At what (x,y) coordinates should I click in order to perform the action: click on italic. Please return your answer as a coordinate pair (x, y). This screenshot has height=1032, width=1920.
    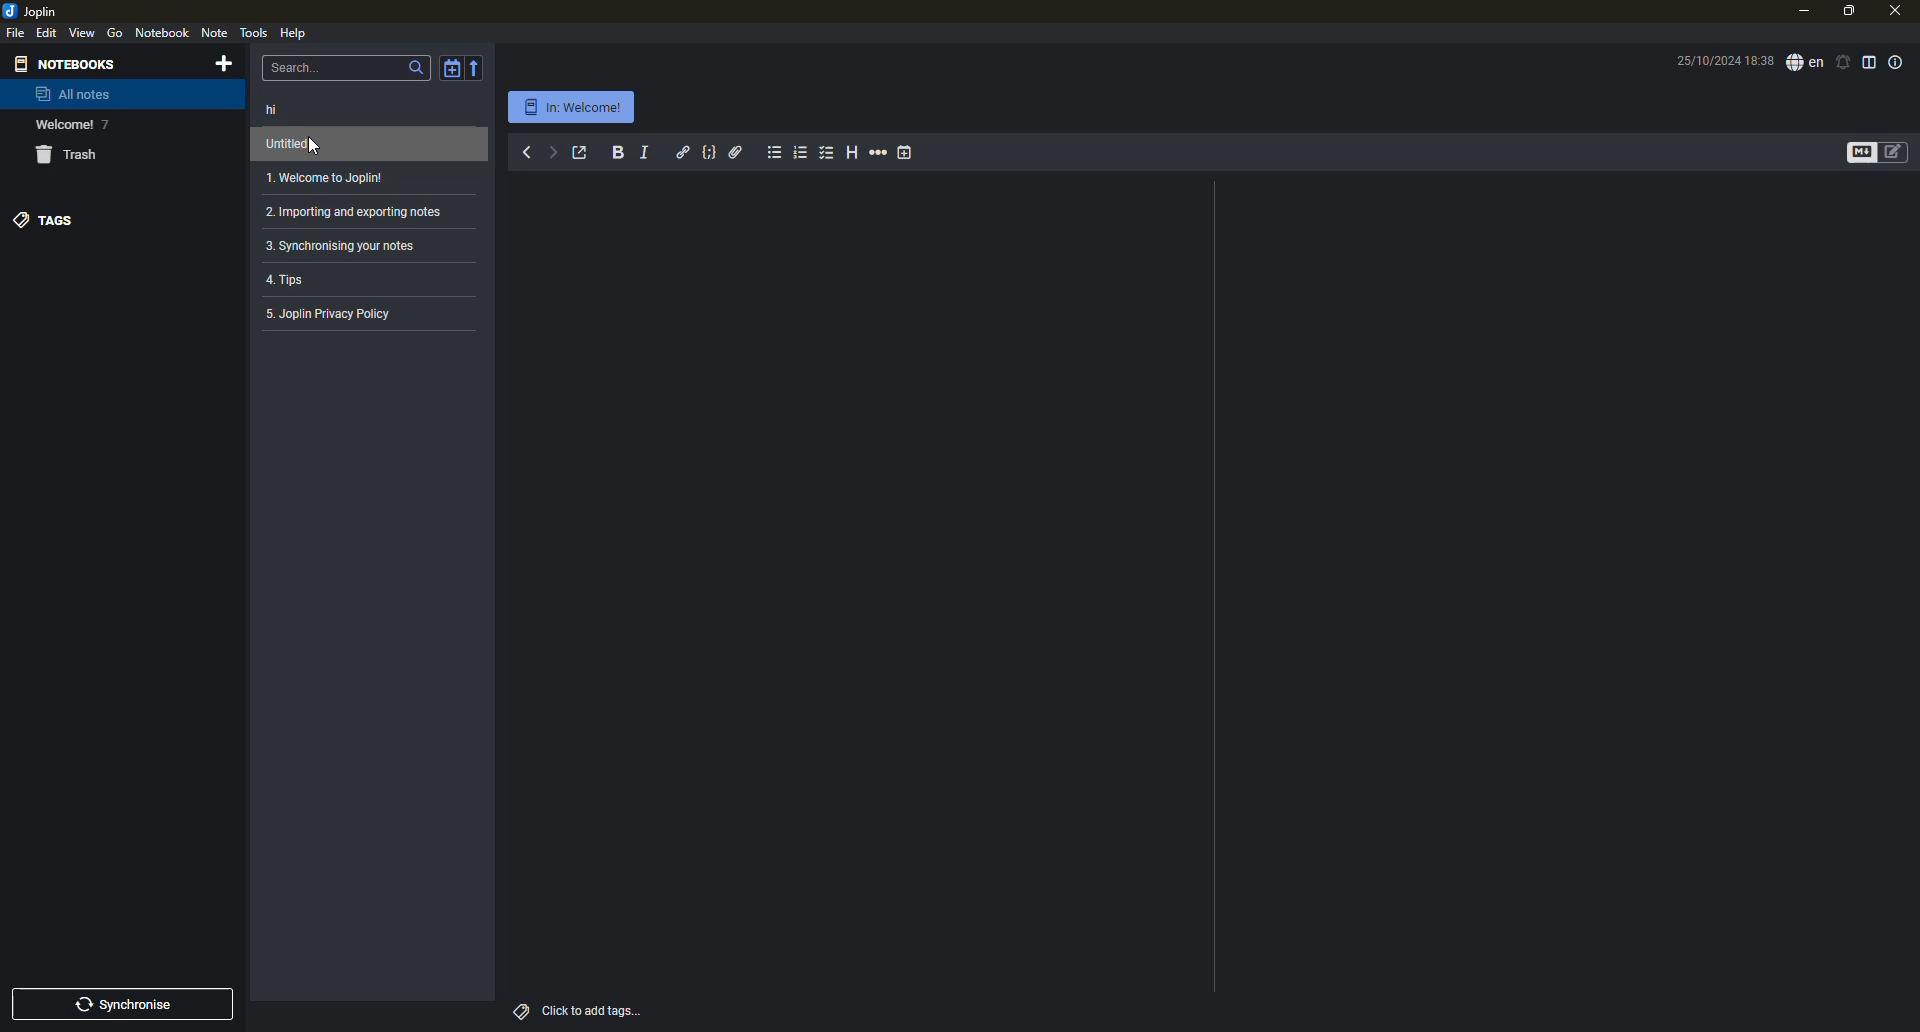
    Looking at the image, I should click on (645, 152).